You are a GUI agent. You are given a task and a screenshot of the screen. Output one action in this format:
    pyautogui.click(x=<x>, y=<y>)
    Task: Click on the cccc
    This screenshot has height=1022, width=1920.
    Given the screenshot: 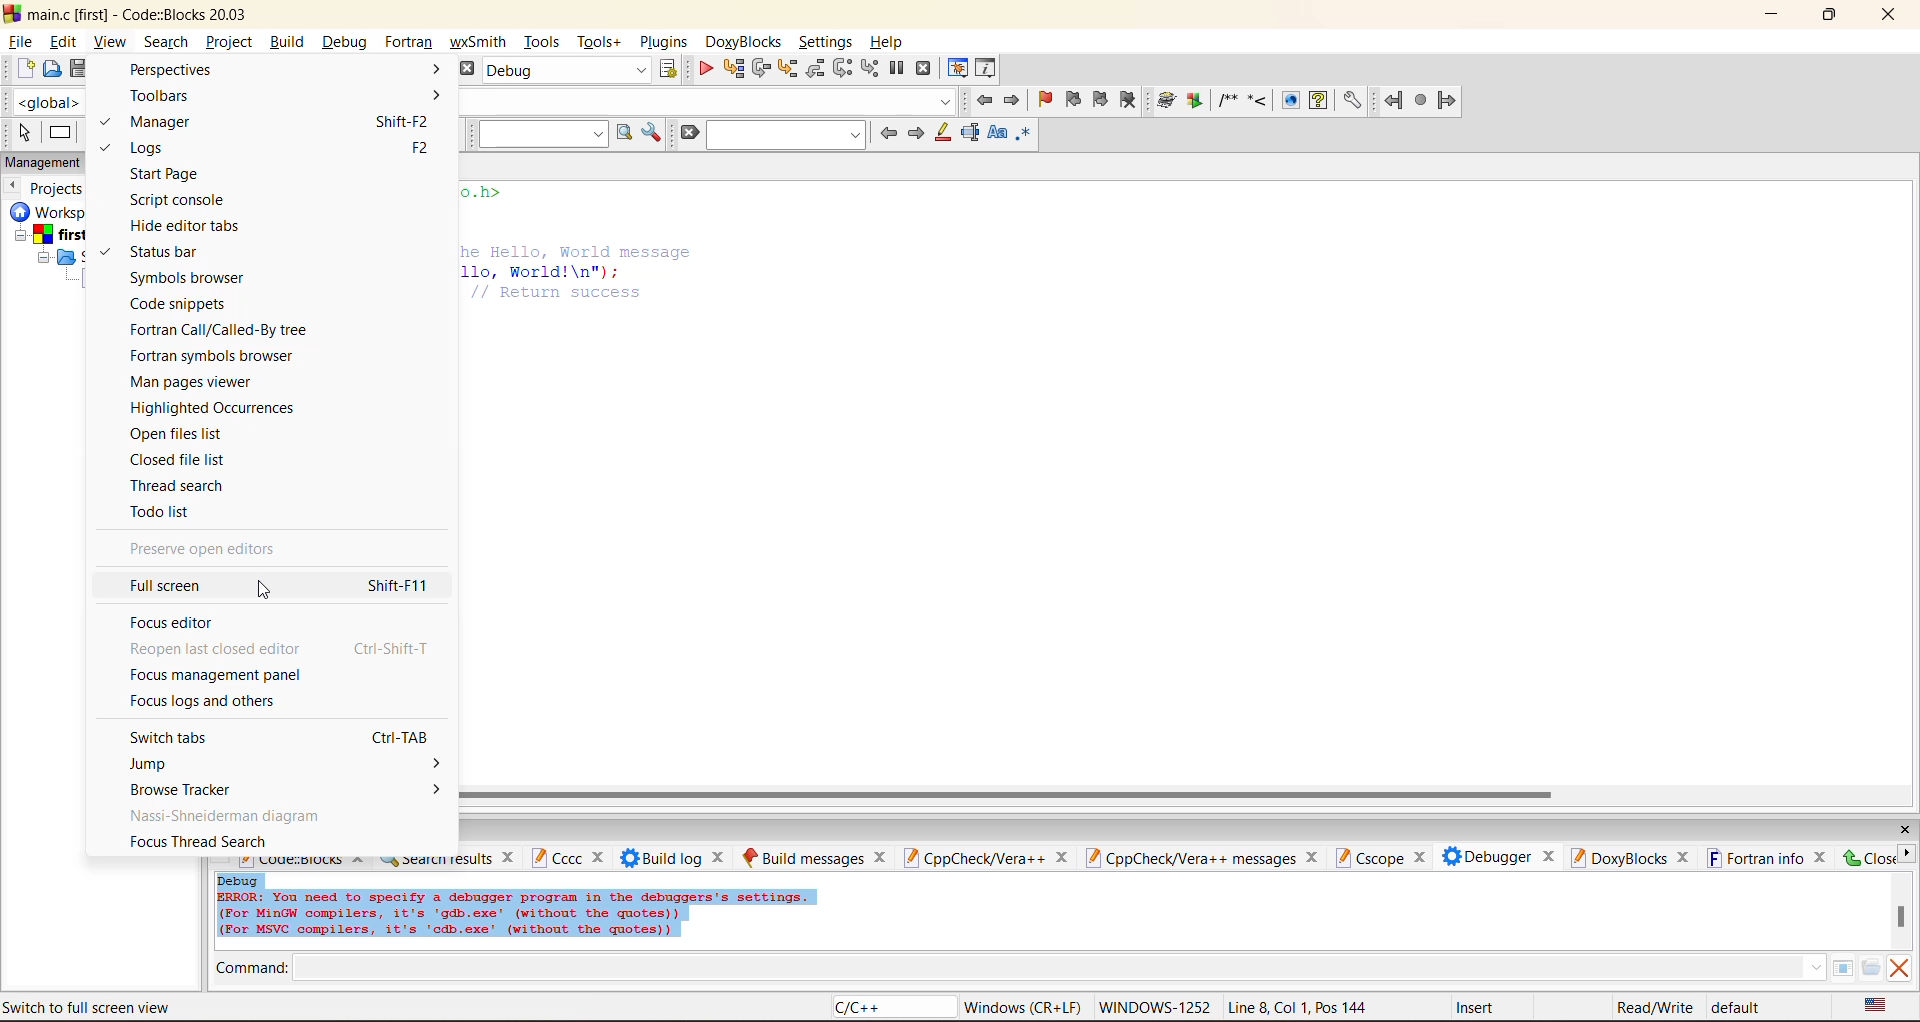 What is the action you would take?
    pyautogui.click(x=567, y=859)
    